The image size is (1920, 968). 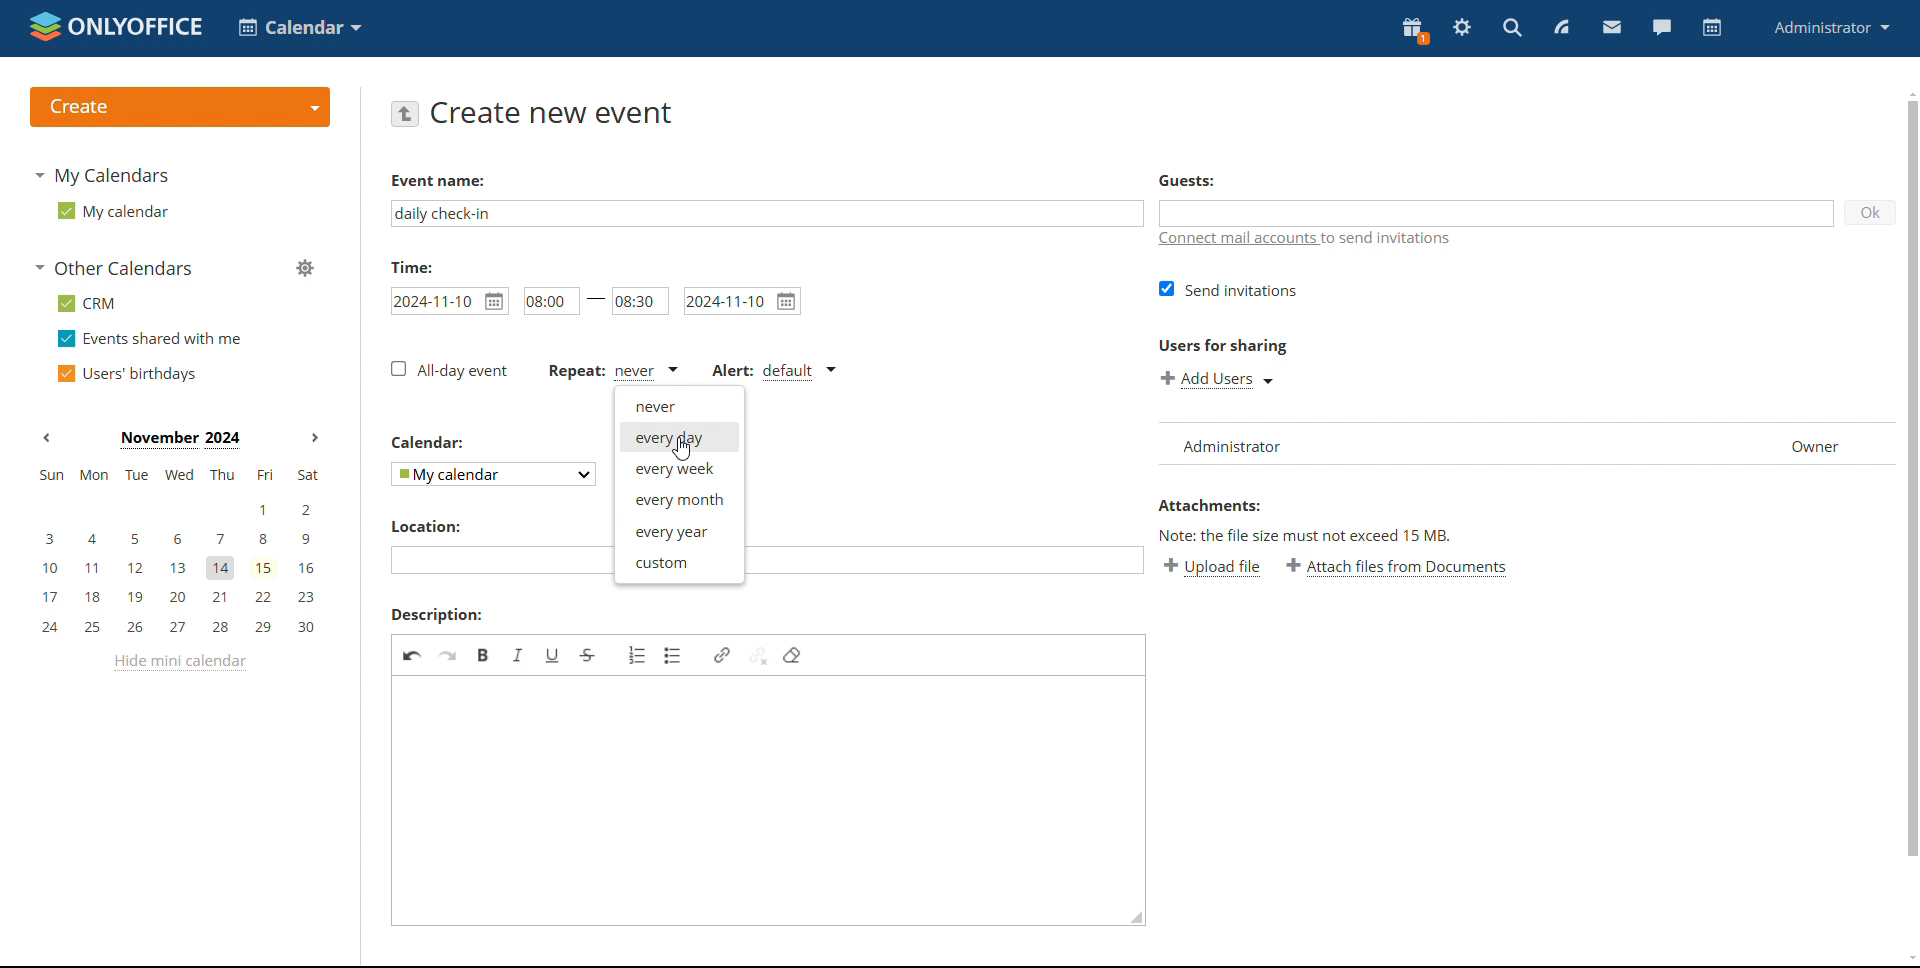 What do you see at coordinates (177, 663) in the screenshot?
I see `hide mini calendar` at bounding box center [177, 663].